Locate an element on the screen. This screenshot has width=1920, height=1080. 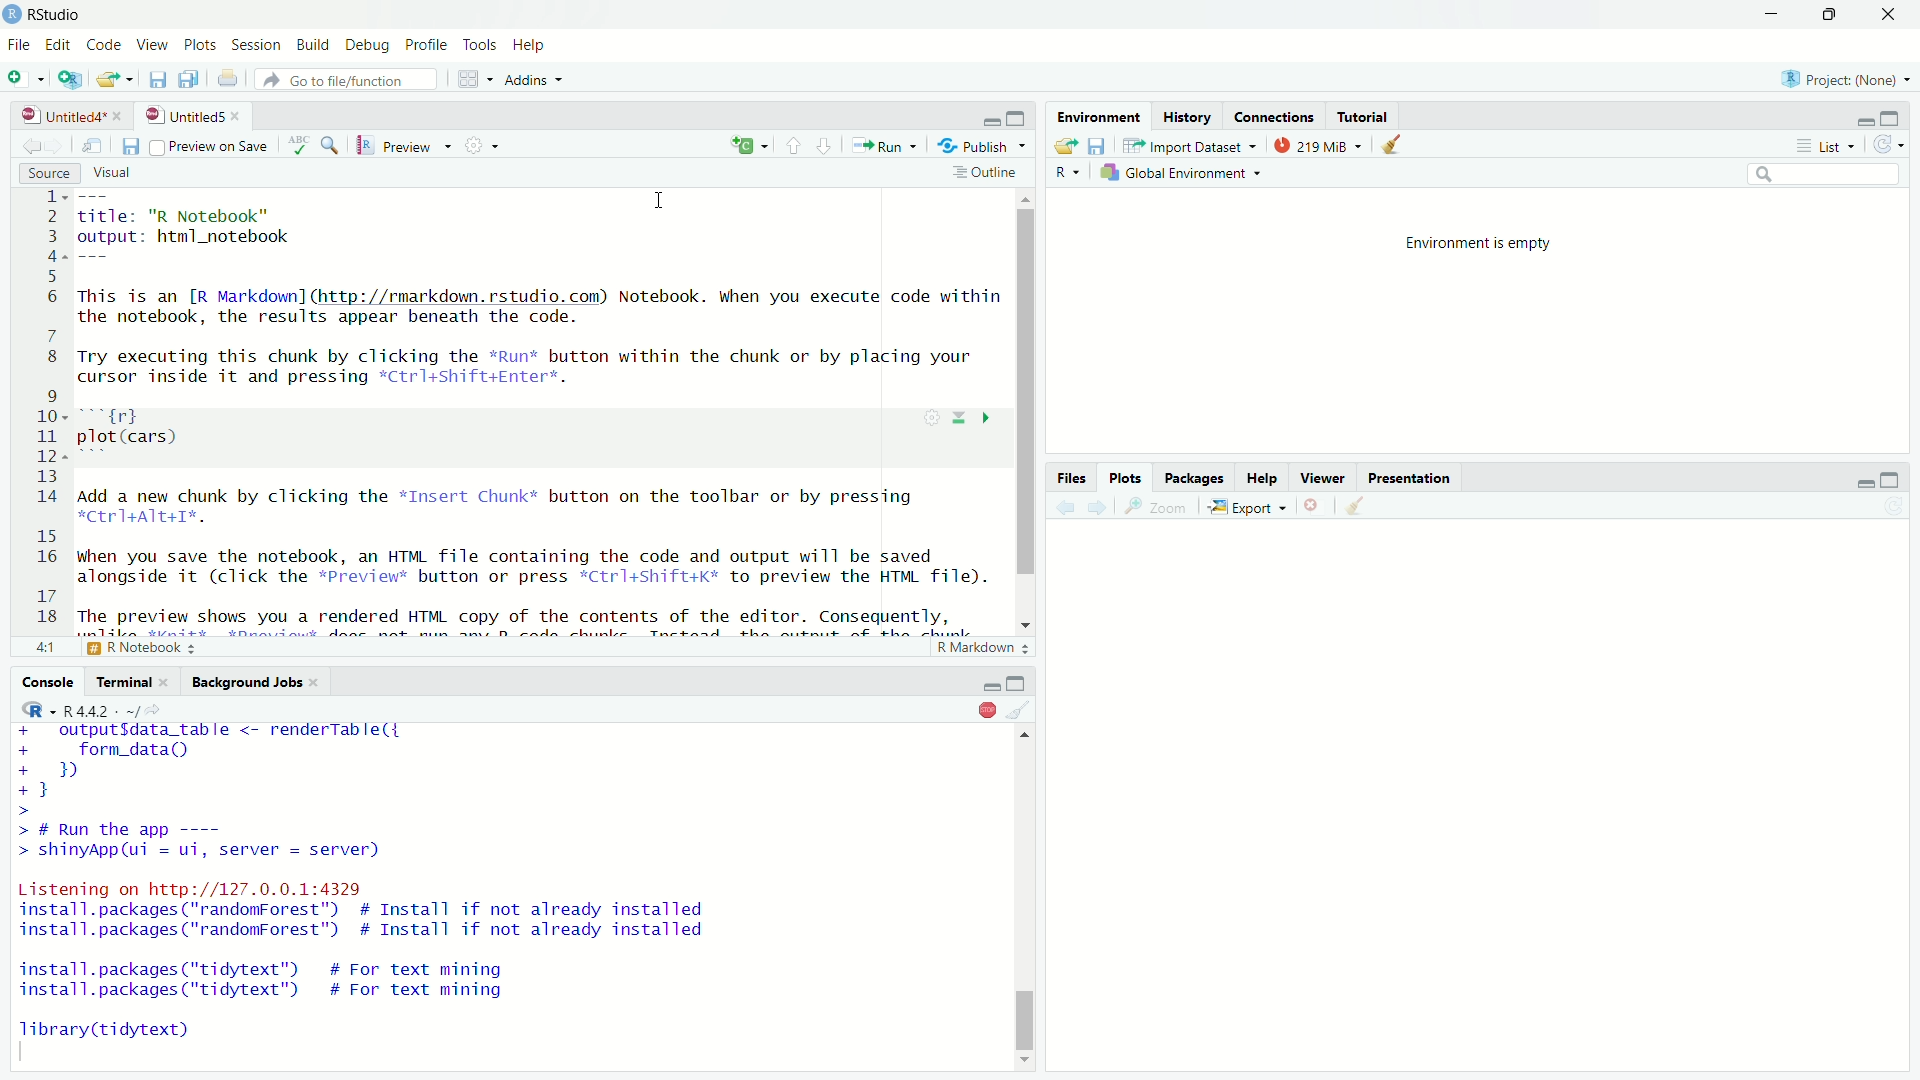
Run the current line is located at coordinates (885, 146).